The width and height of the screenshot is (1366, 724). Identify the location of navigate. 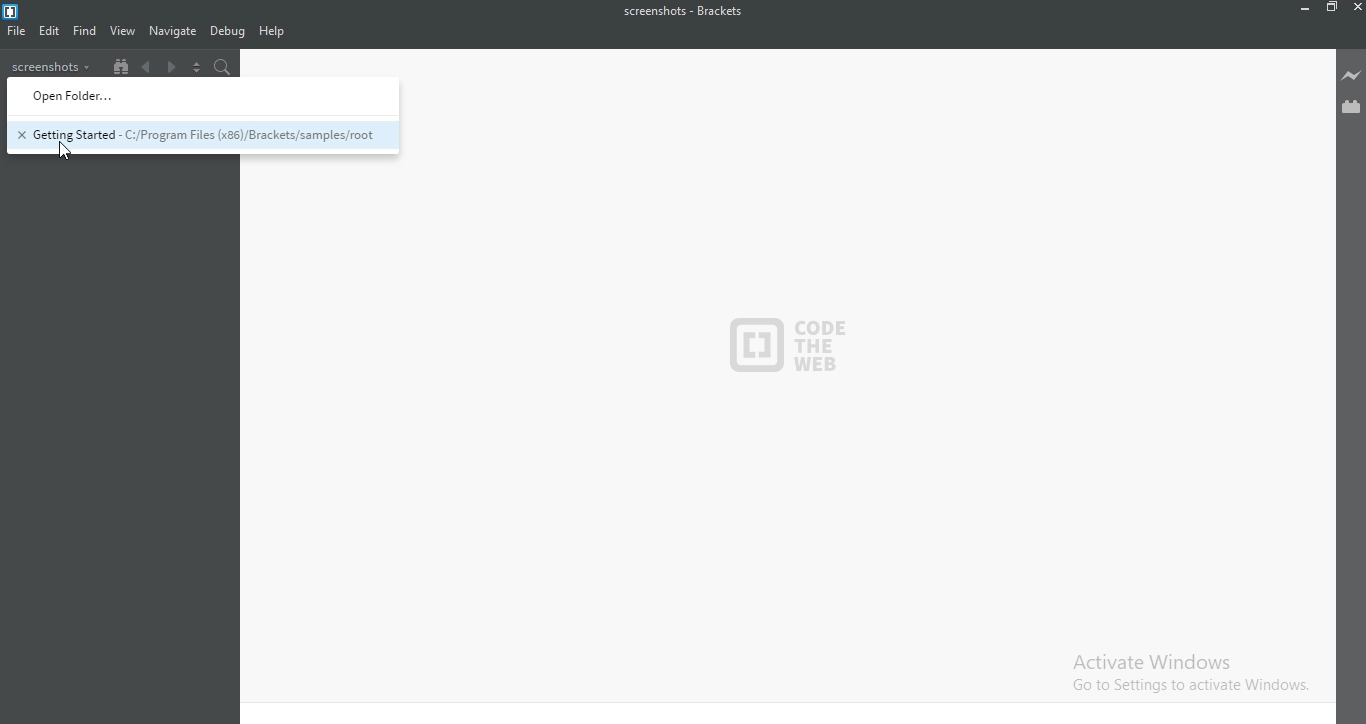
(173, 31).